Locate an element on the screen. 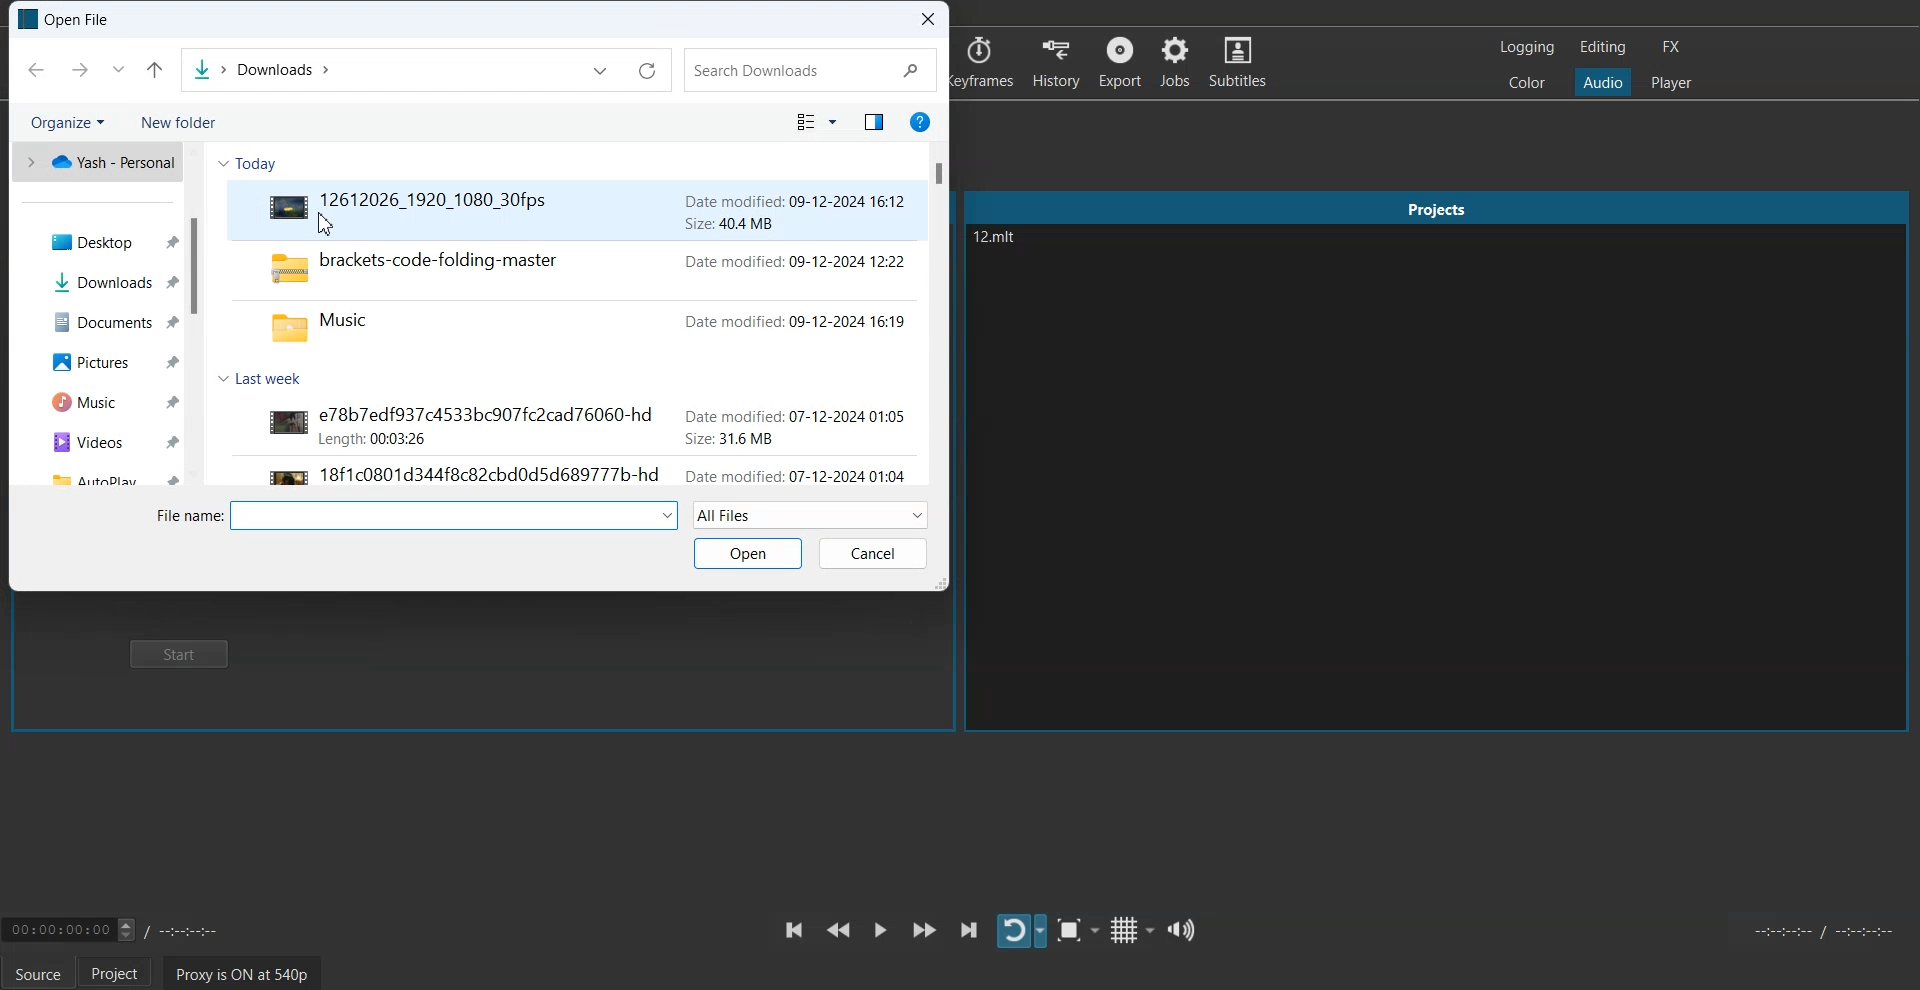  Editing is located at coordinates (1603, 46).